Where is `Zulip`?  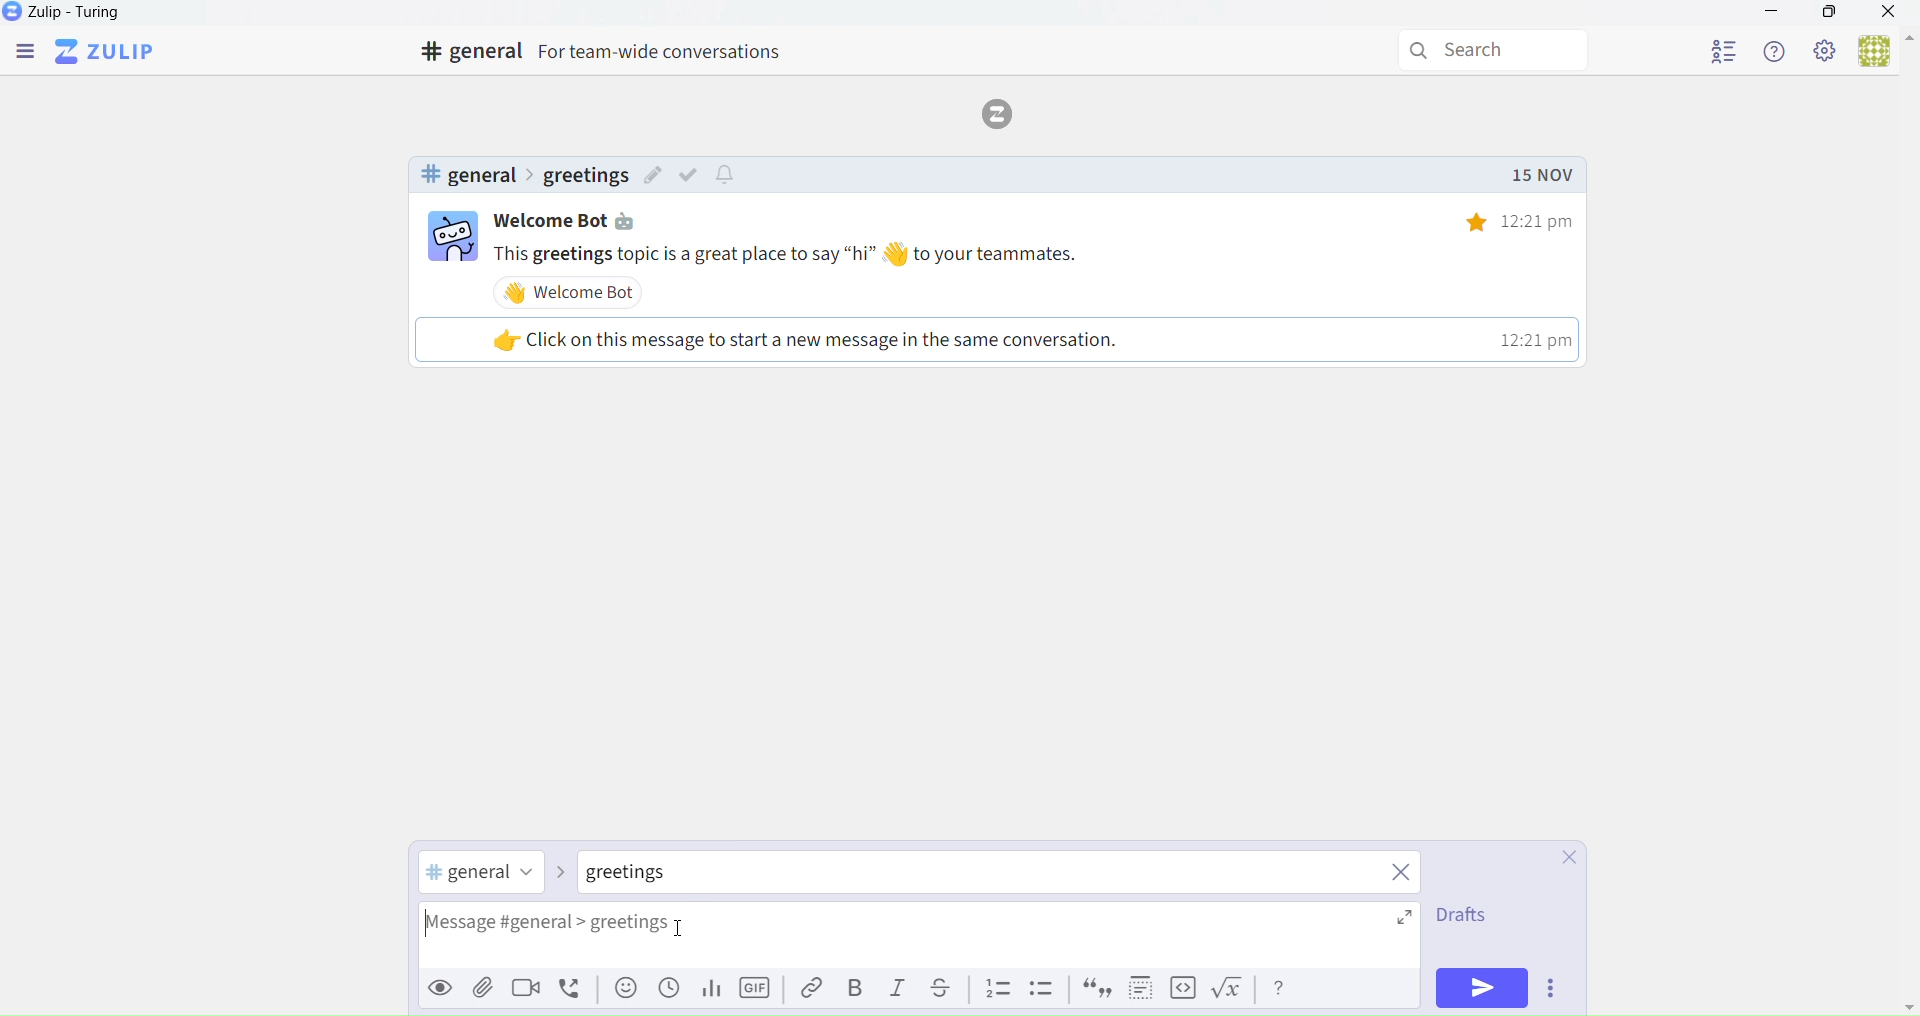 Zulip is located at coordinates (85, 16).